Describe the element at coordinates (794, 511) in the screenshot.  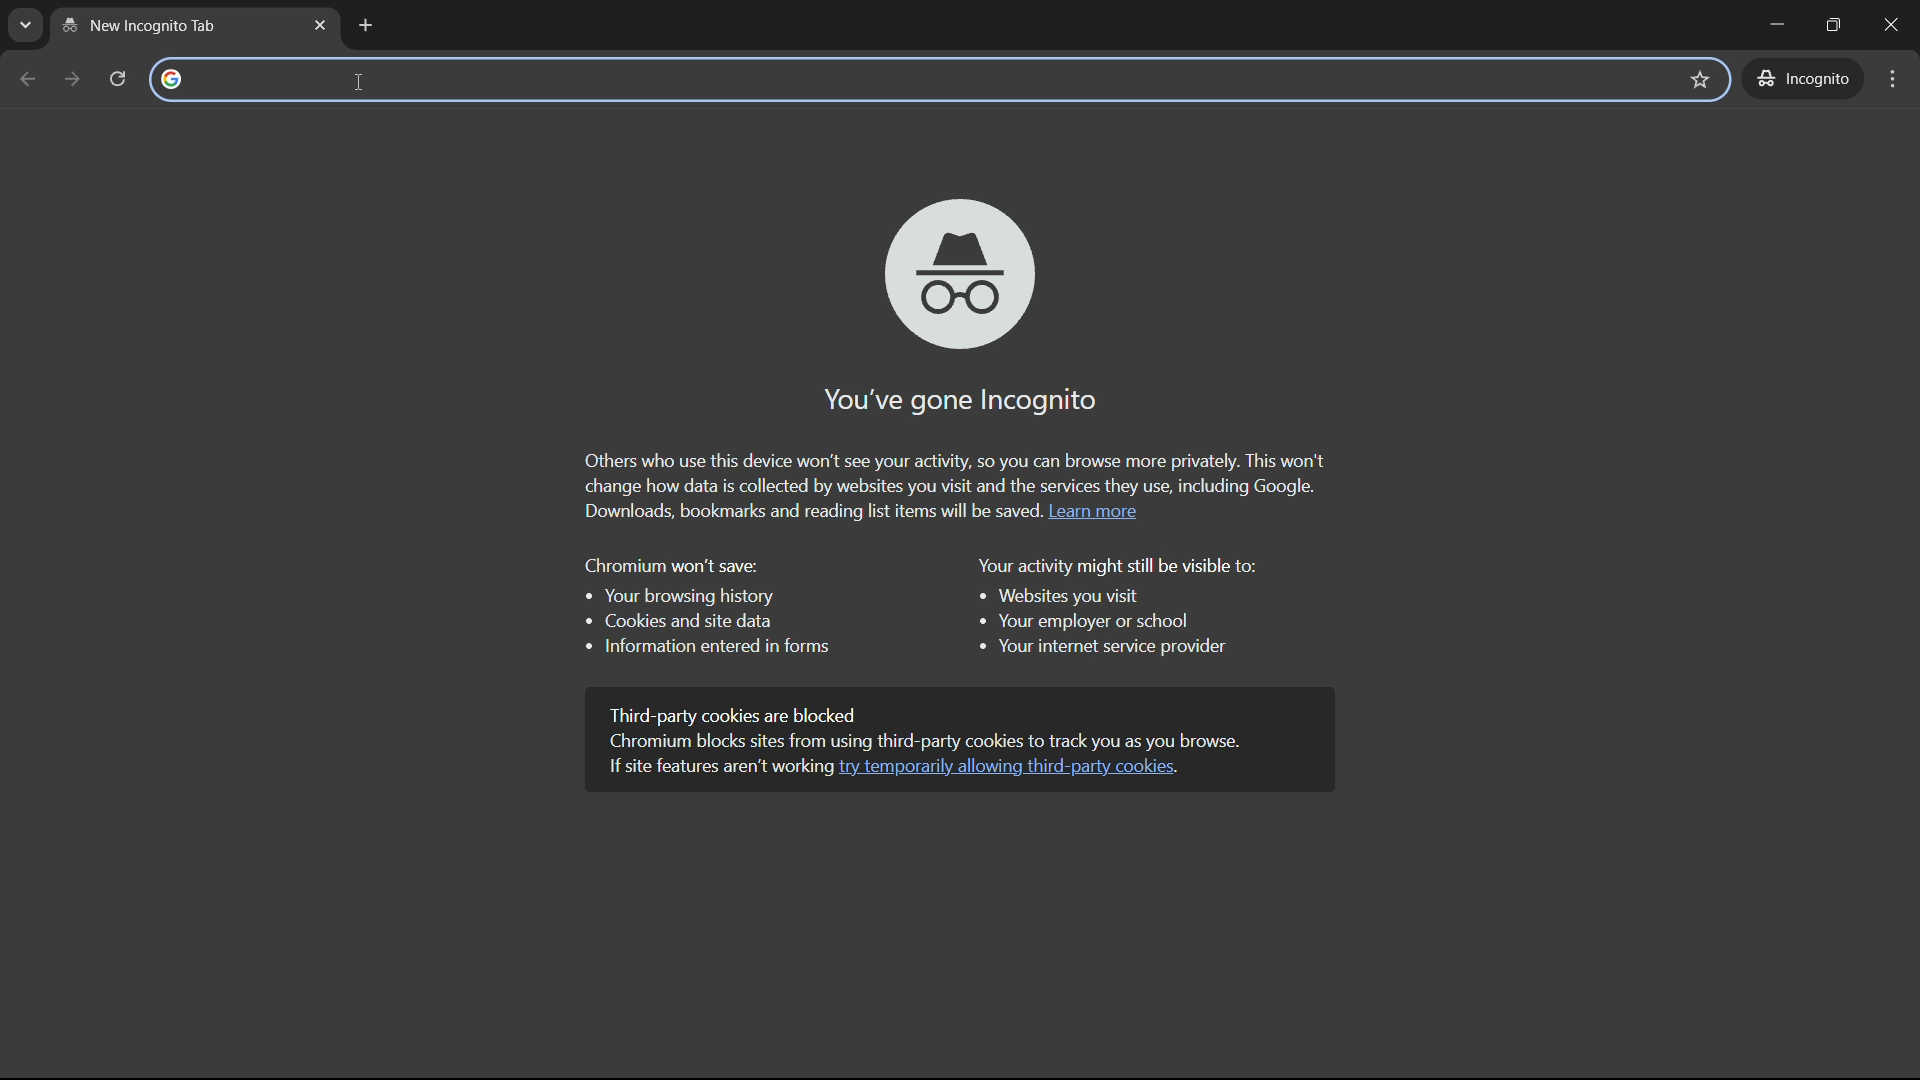
I see `Downloads, bookmarks and reading list items will be saved.` at that location.